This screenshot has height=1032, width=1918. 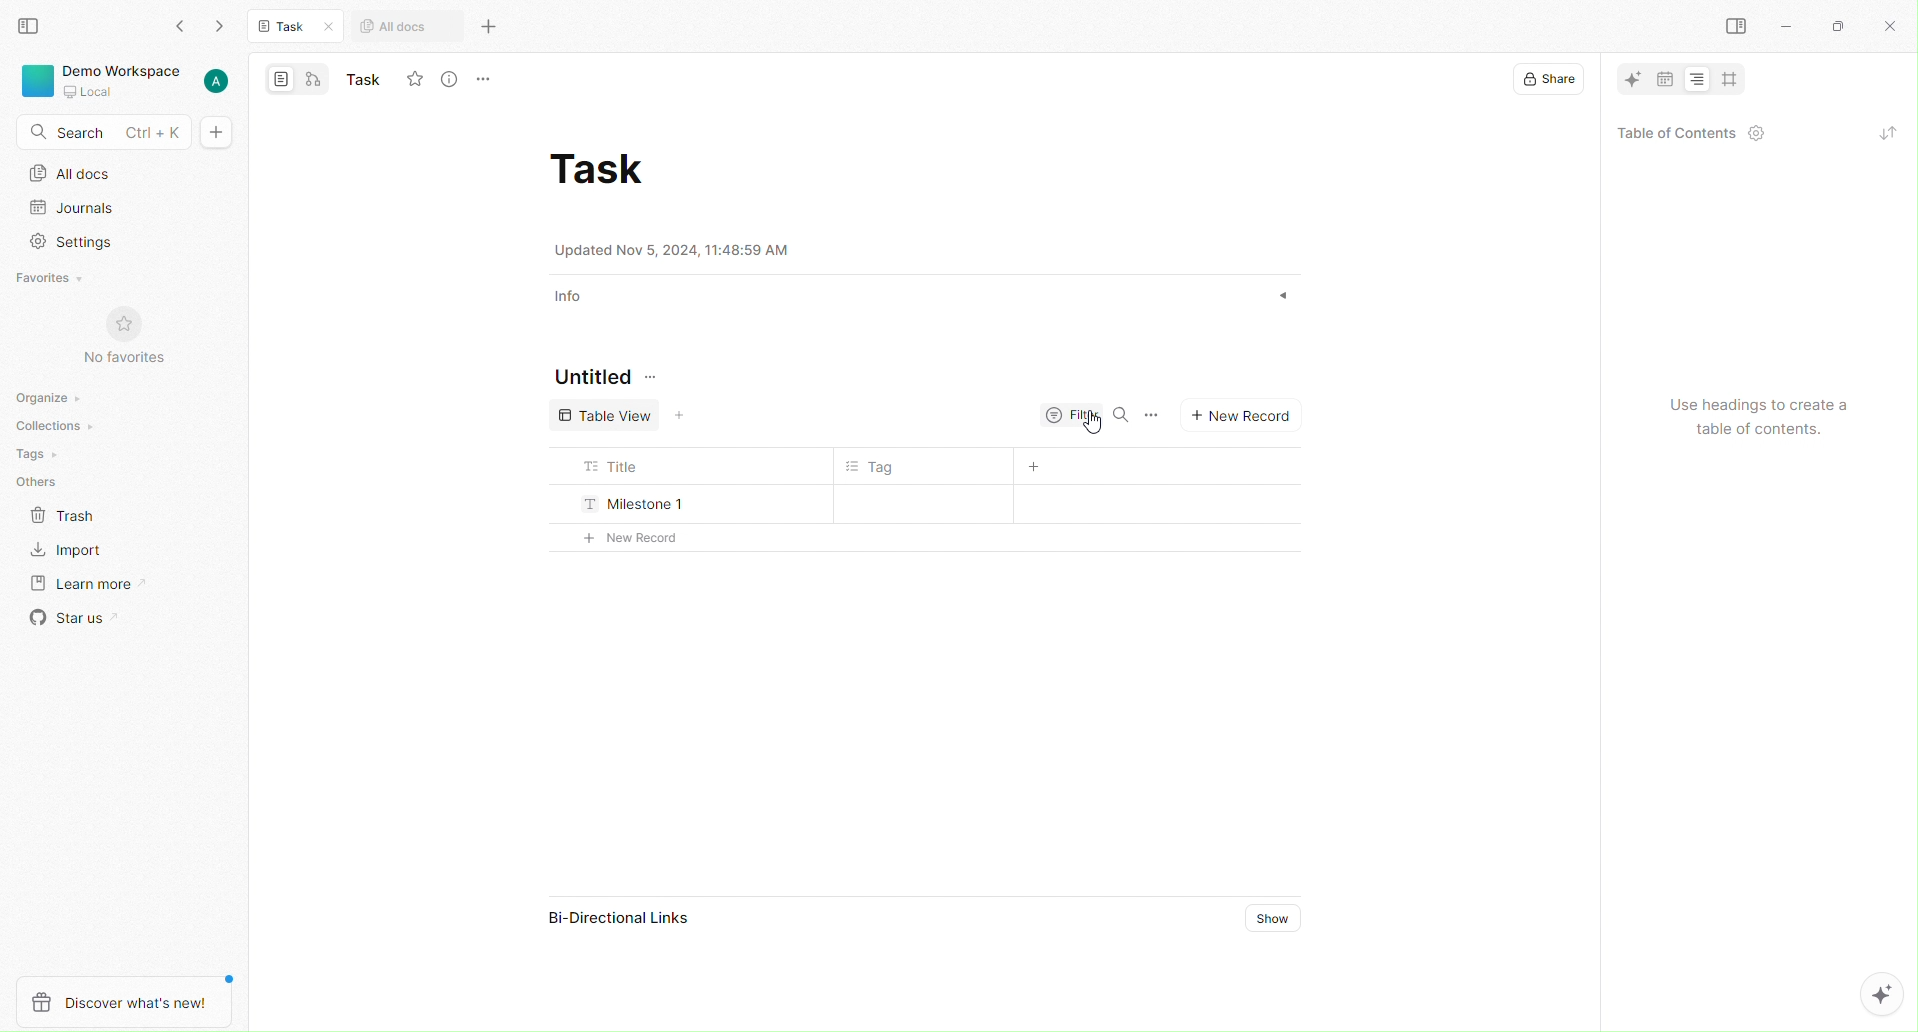 I want to click on Organize, so click(x=43, y=397).